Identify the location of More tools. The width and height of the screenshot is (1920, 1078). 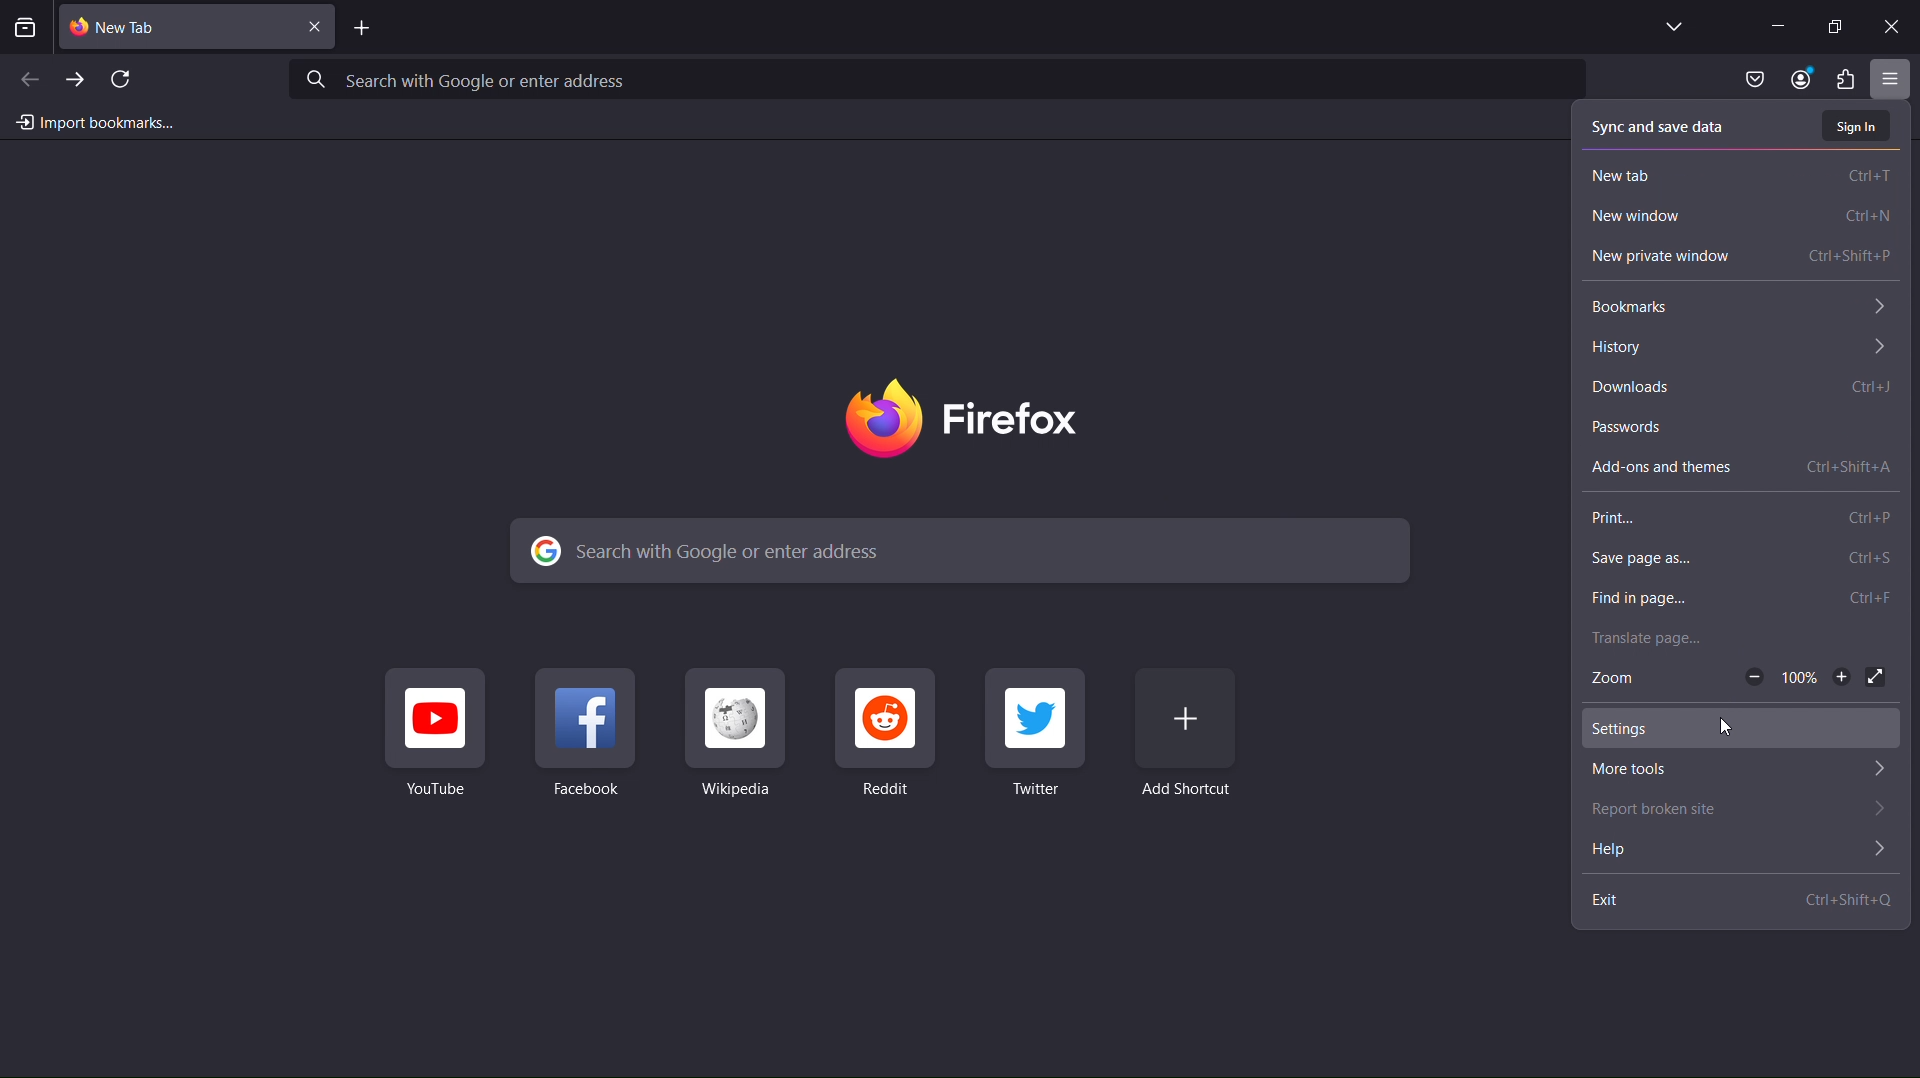
(1745, 770).